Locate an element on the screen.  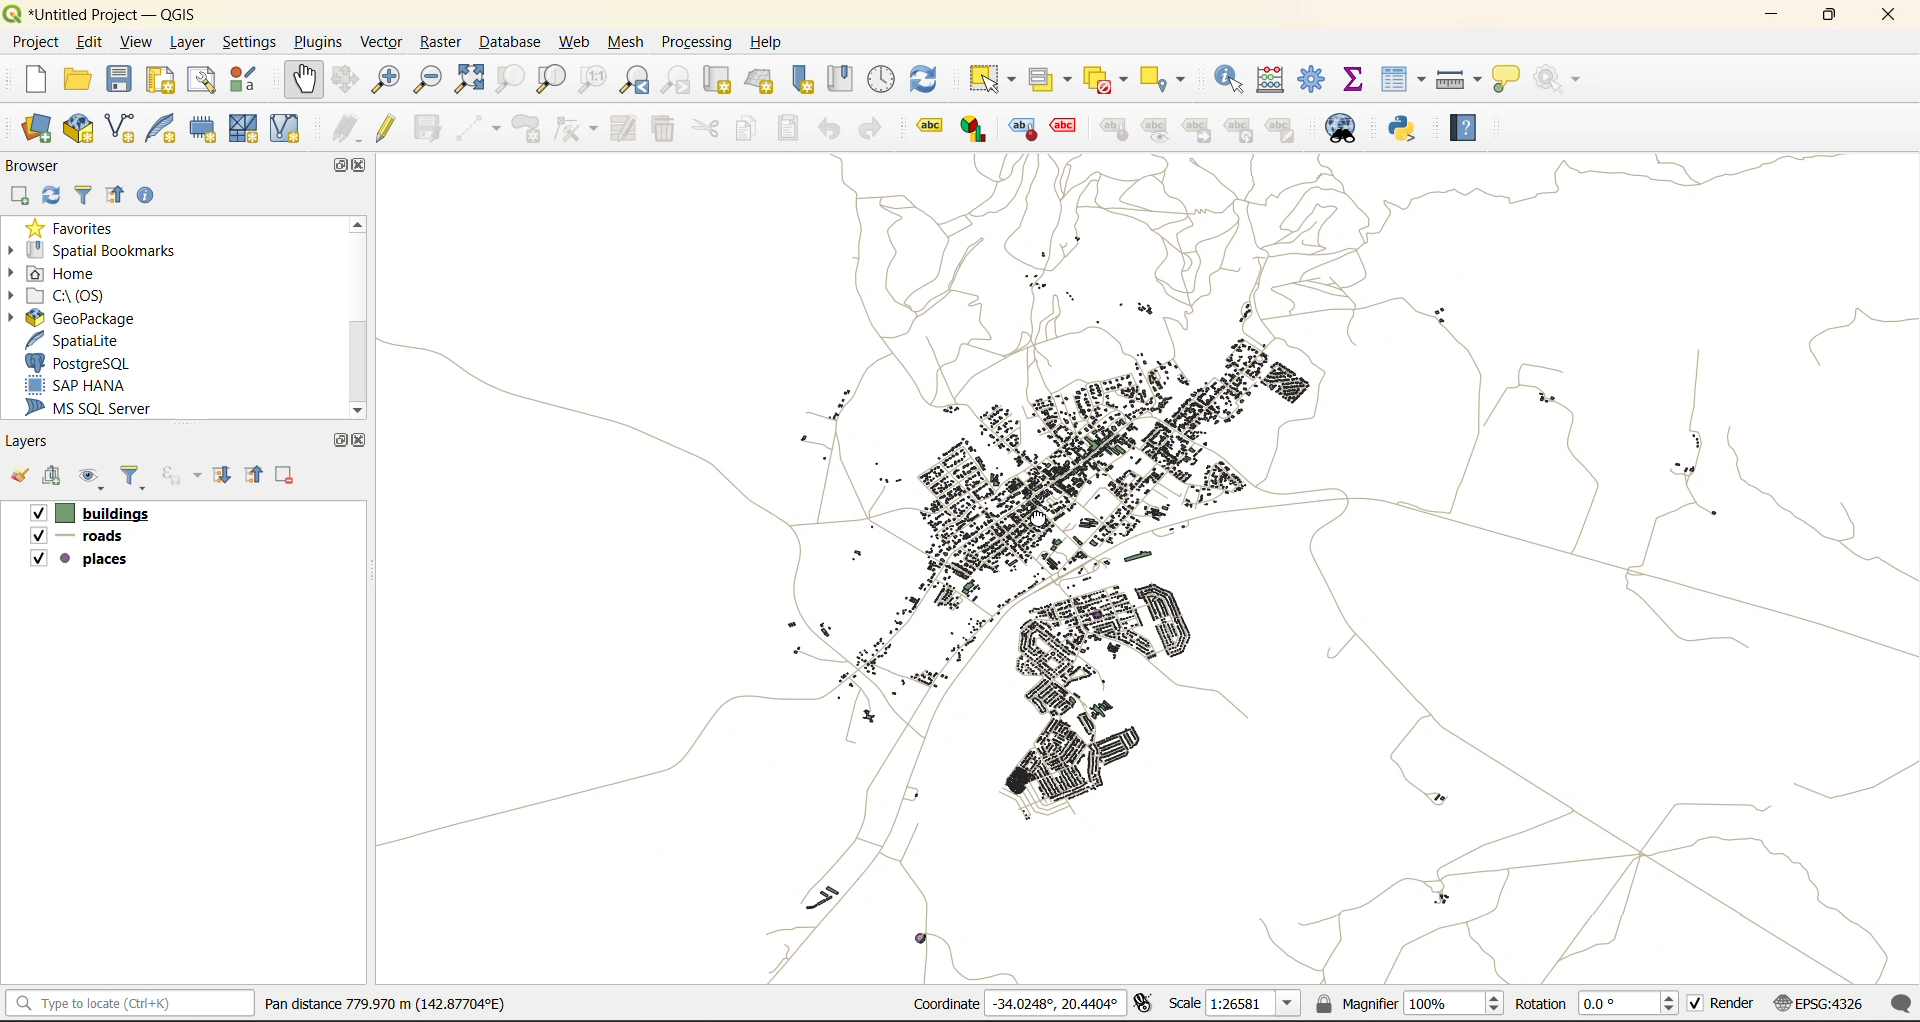
mesh is located at coordinates (630, 42).